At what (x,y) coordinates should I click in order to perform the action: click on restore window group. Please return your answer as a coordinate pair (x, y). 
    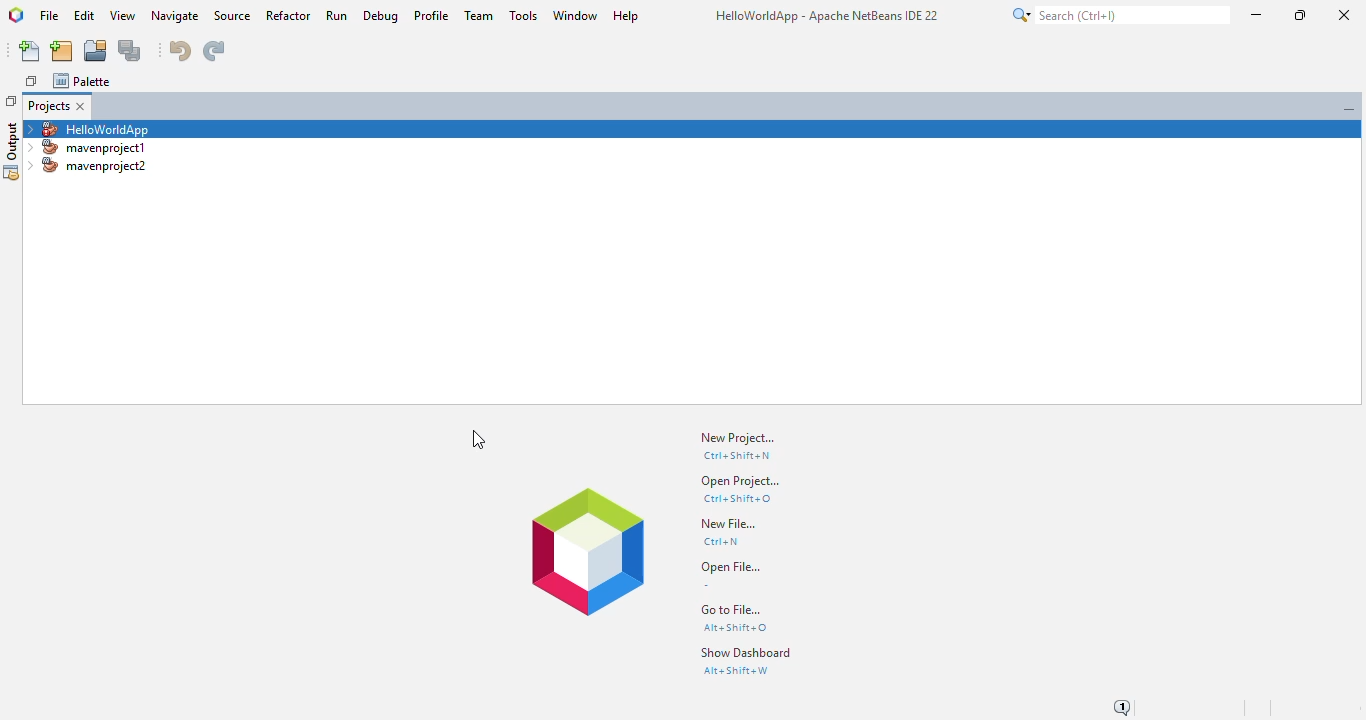
    Looking at the image, I should click on (12, 100).